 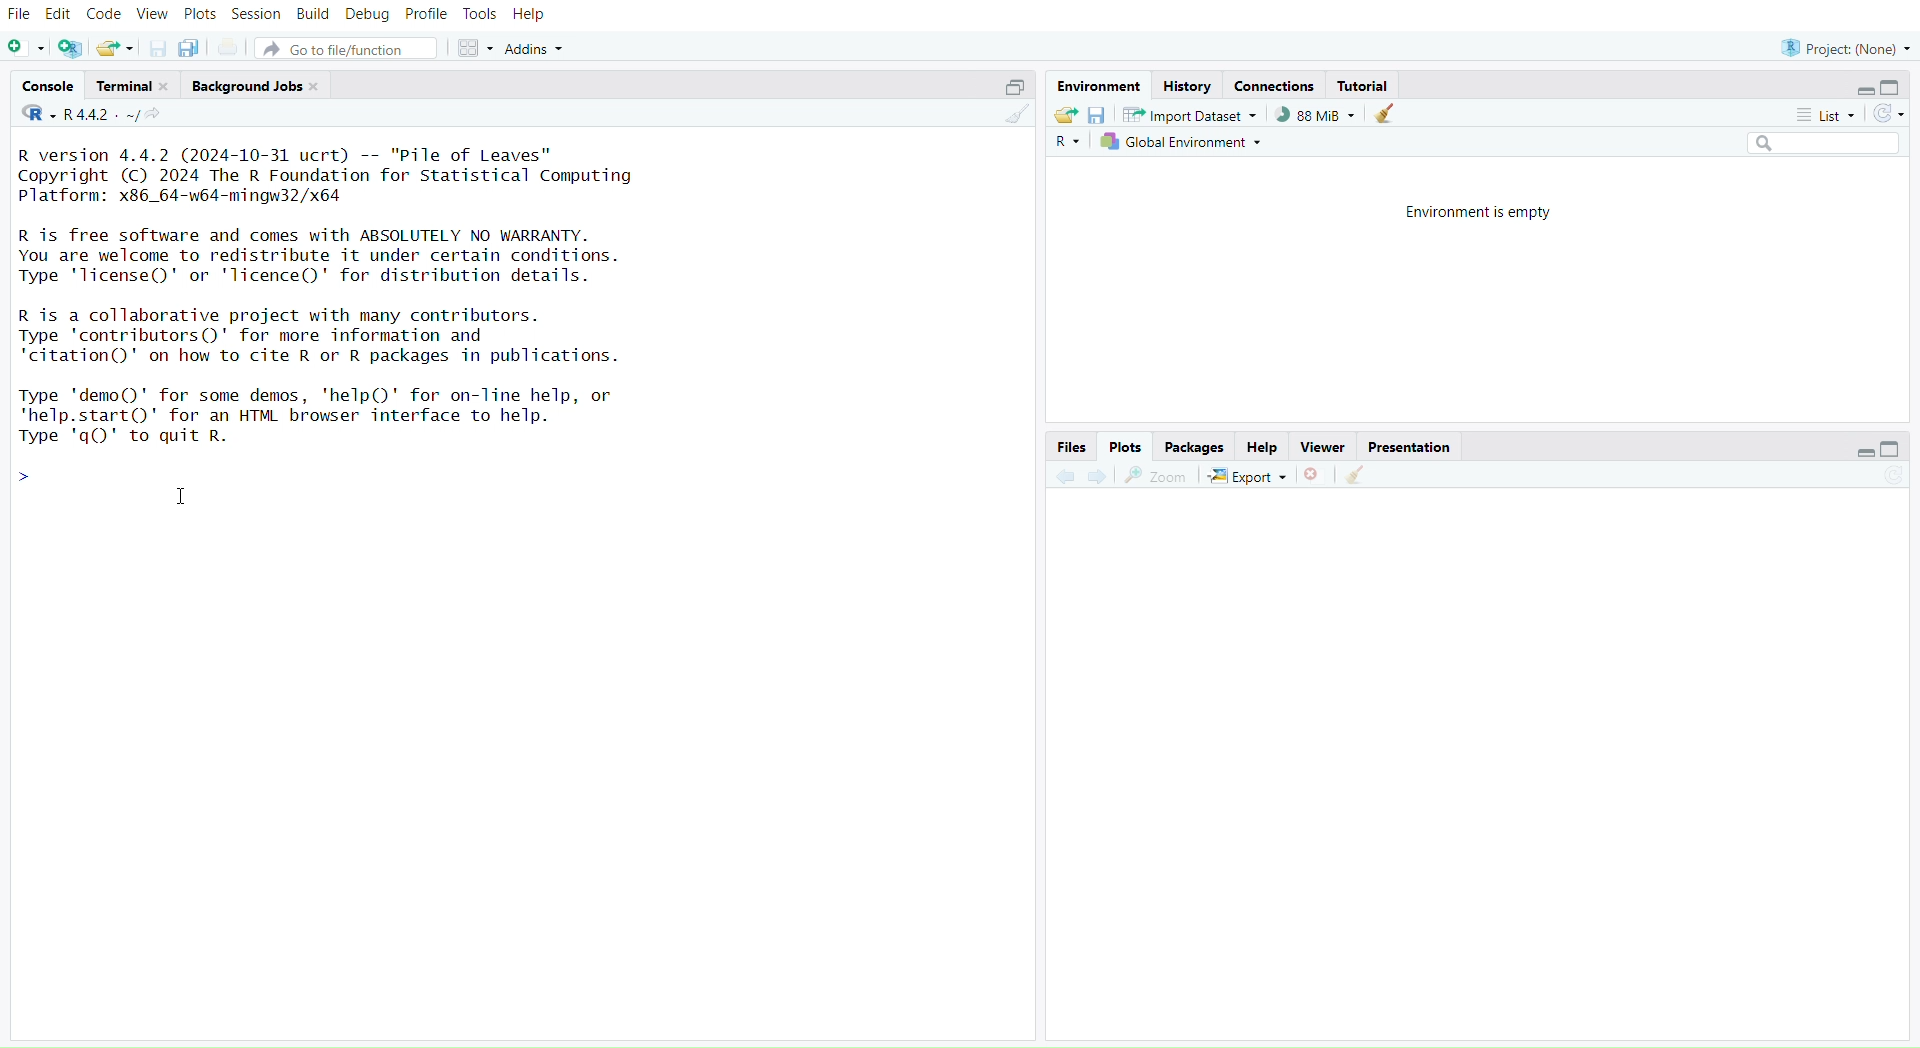 What do you see at coordinates (157, 50) in the screenshot?
I see `save current document` at bounding box center [157, 50].